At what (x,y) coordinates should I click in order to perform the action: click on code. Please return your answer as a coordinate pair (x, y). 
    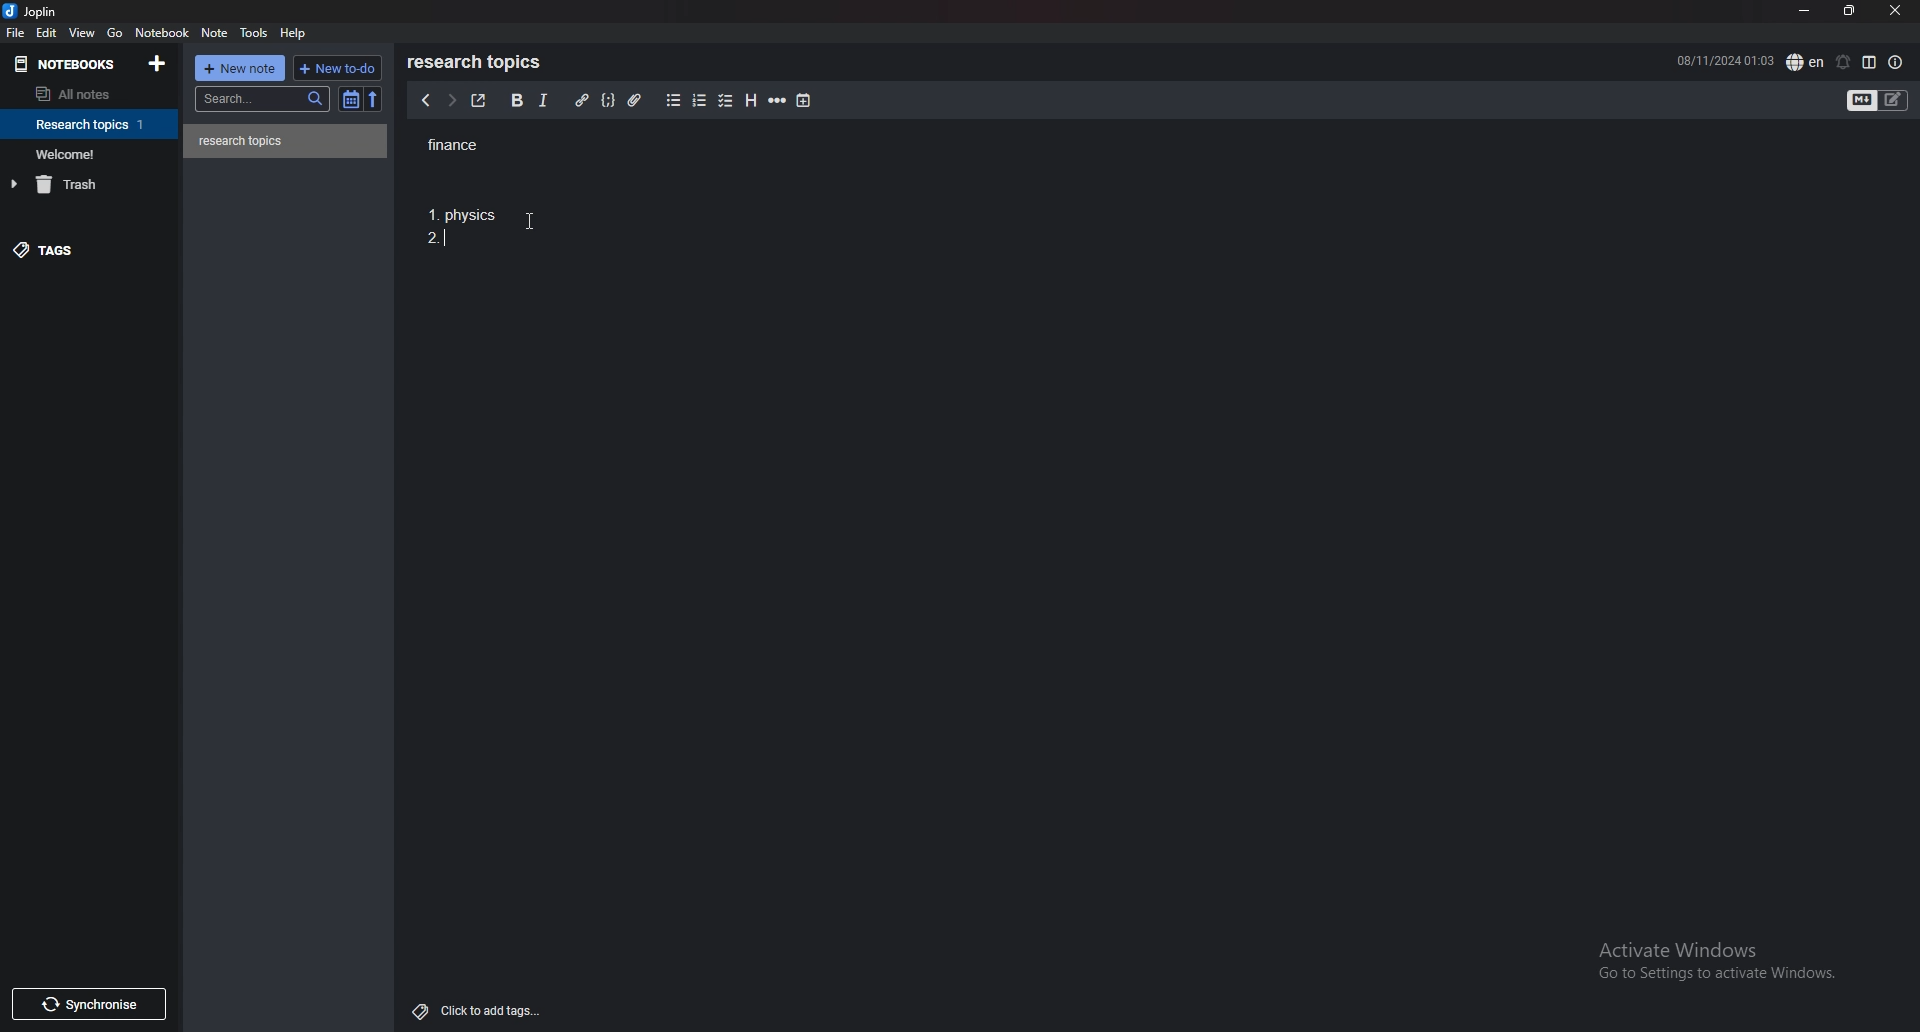
    Looking at the image, I should click on (609, 99).